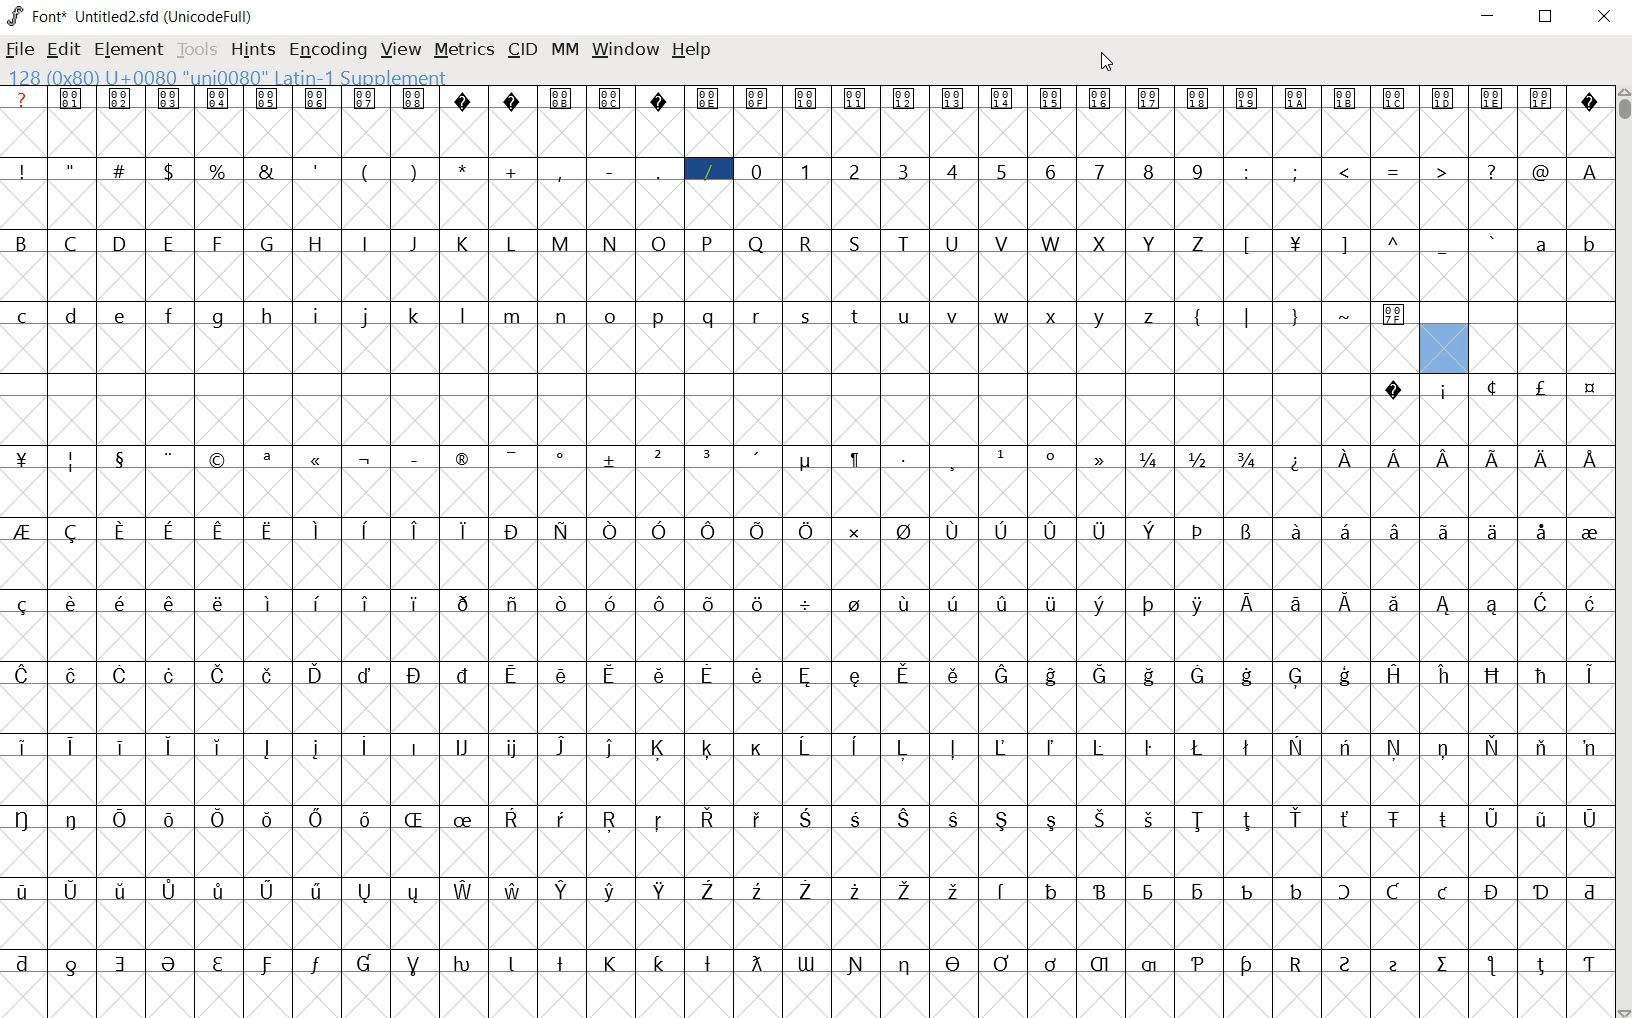 This screenshot has width=1632, height=1018. What do you see at coordinates (23, 317) in the screenshot?
I see `glyph` at bounding box center [23, 317].